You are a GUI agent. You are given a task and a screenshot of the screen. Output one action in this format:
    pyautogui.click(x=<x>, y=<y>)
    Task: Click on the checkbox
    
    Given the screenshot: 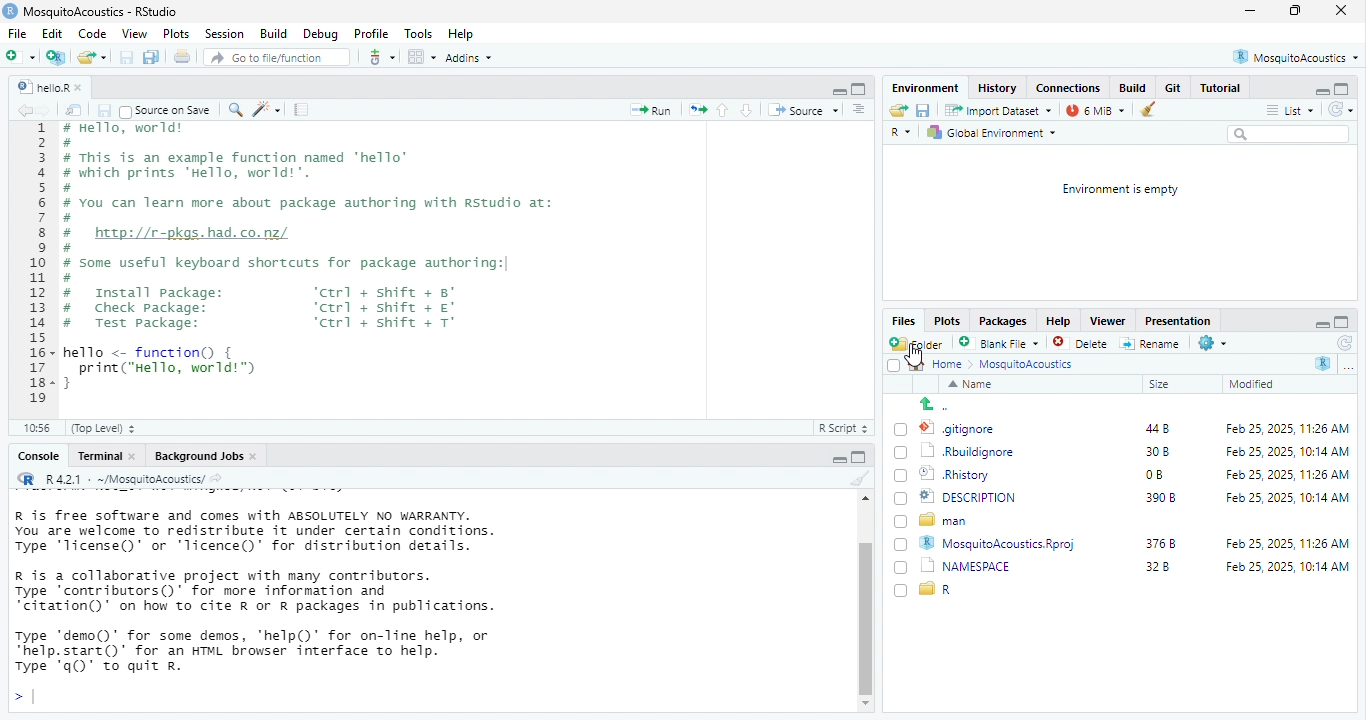 What is the action you would take?
    pyautogui.click(x=900, y=523)
    